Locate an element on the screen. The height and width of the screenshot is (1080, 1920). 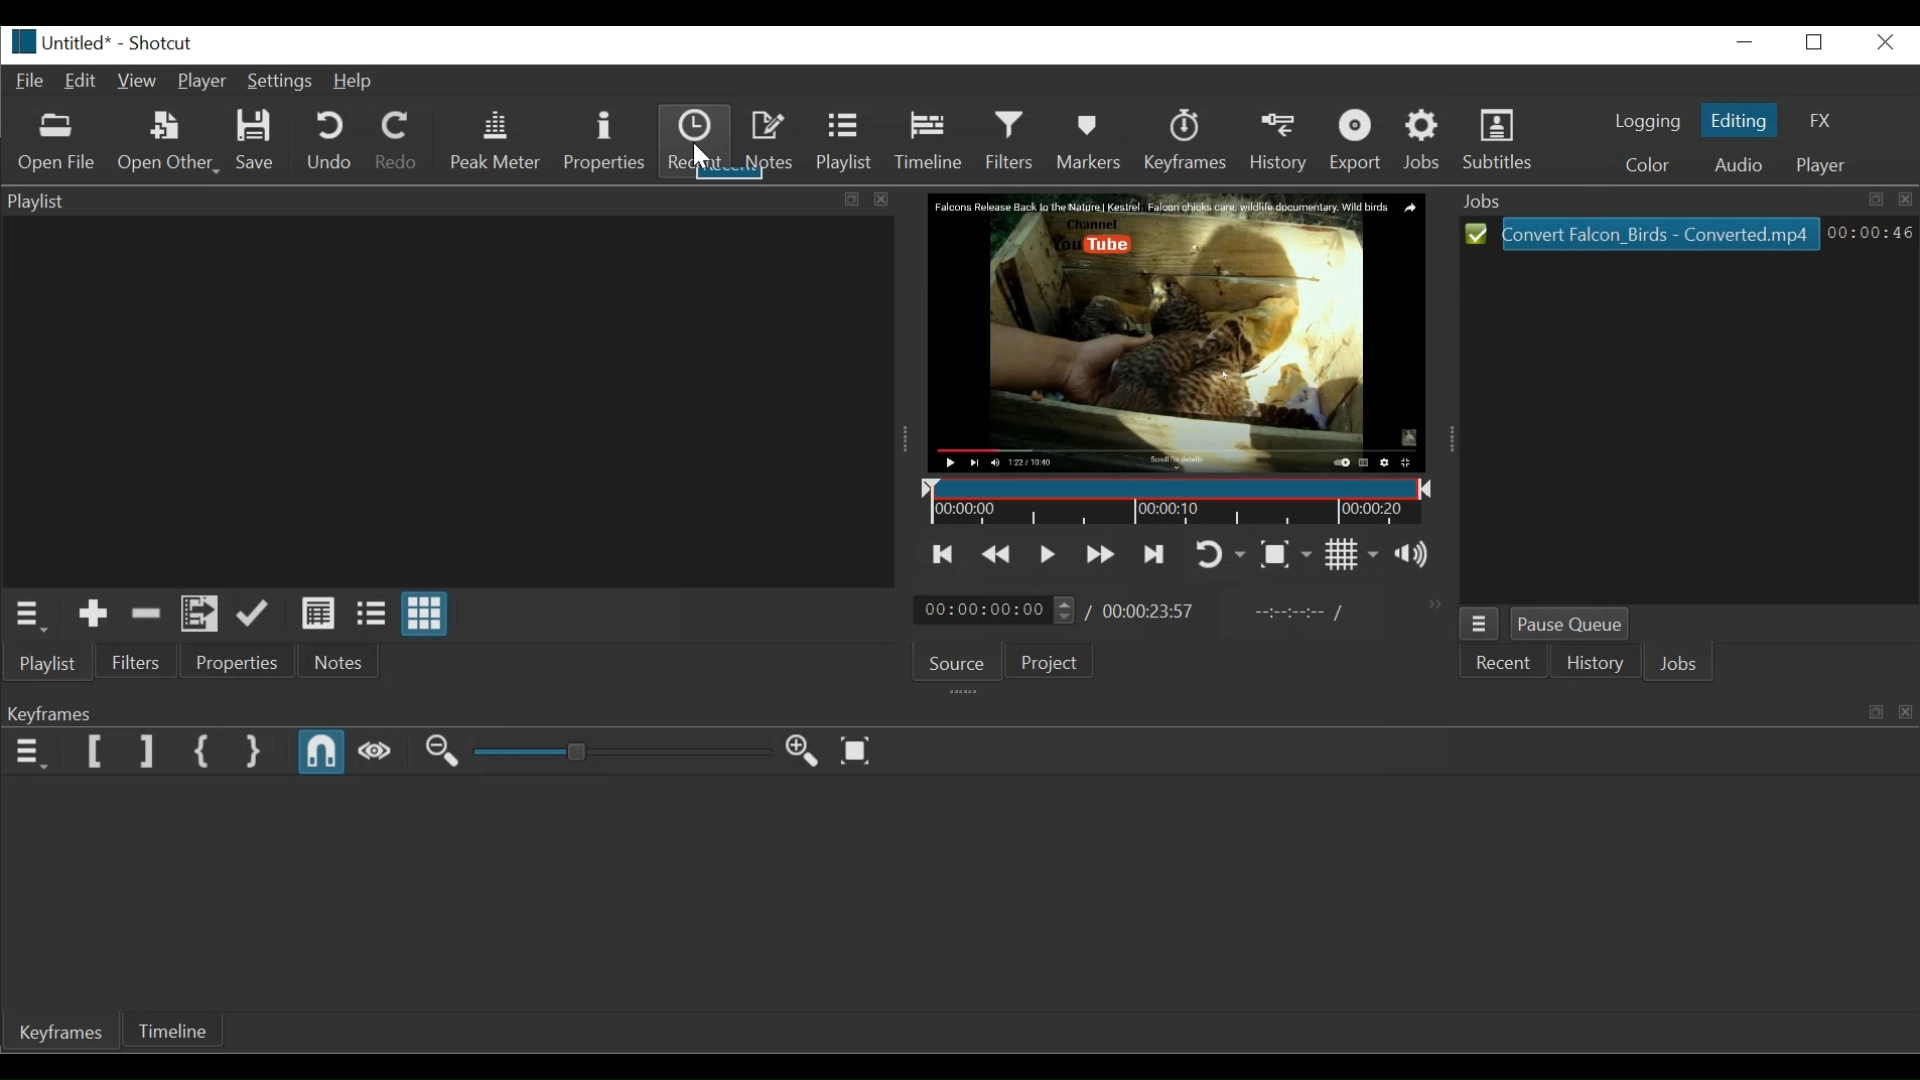
Recent is located at coordinates (1504, 663).